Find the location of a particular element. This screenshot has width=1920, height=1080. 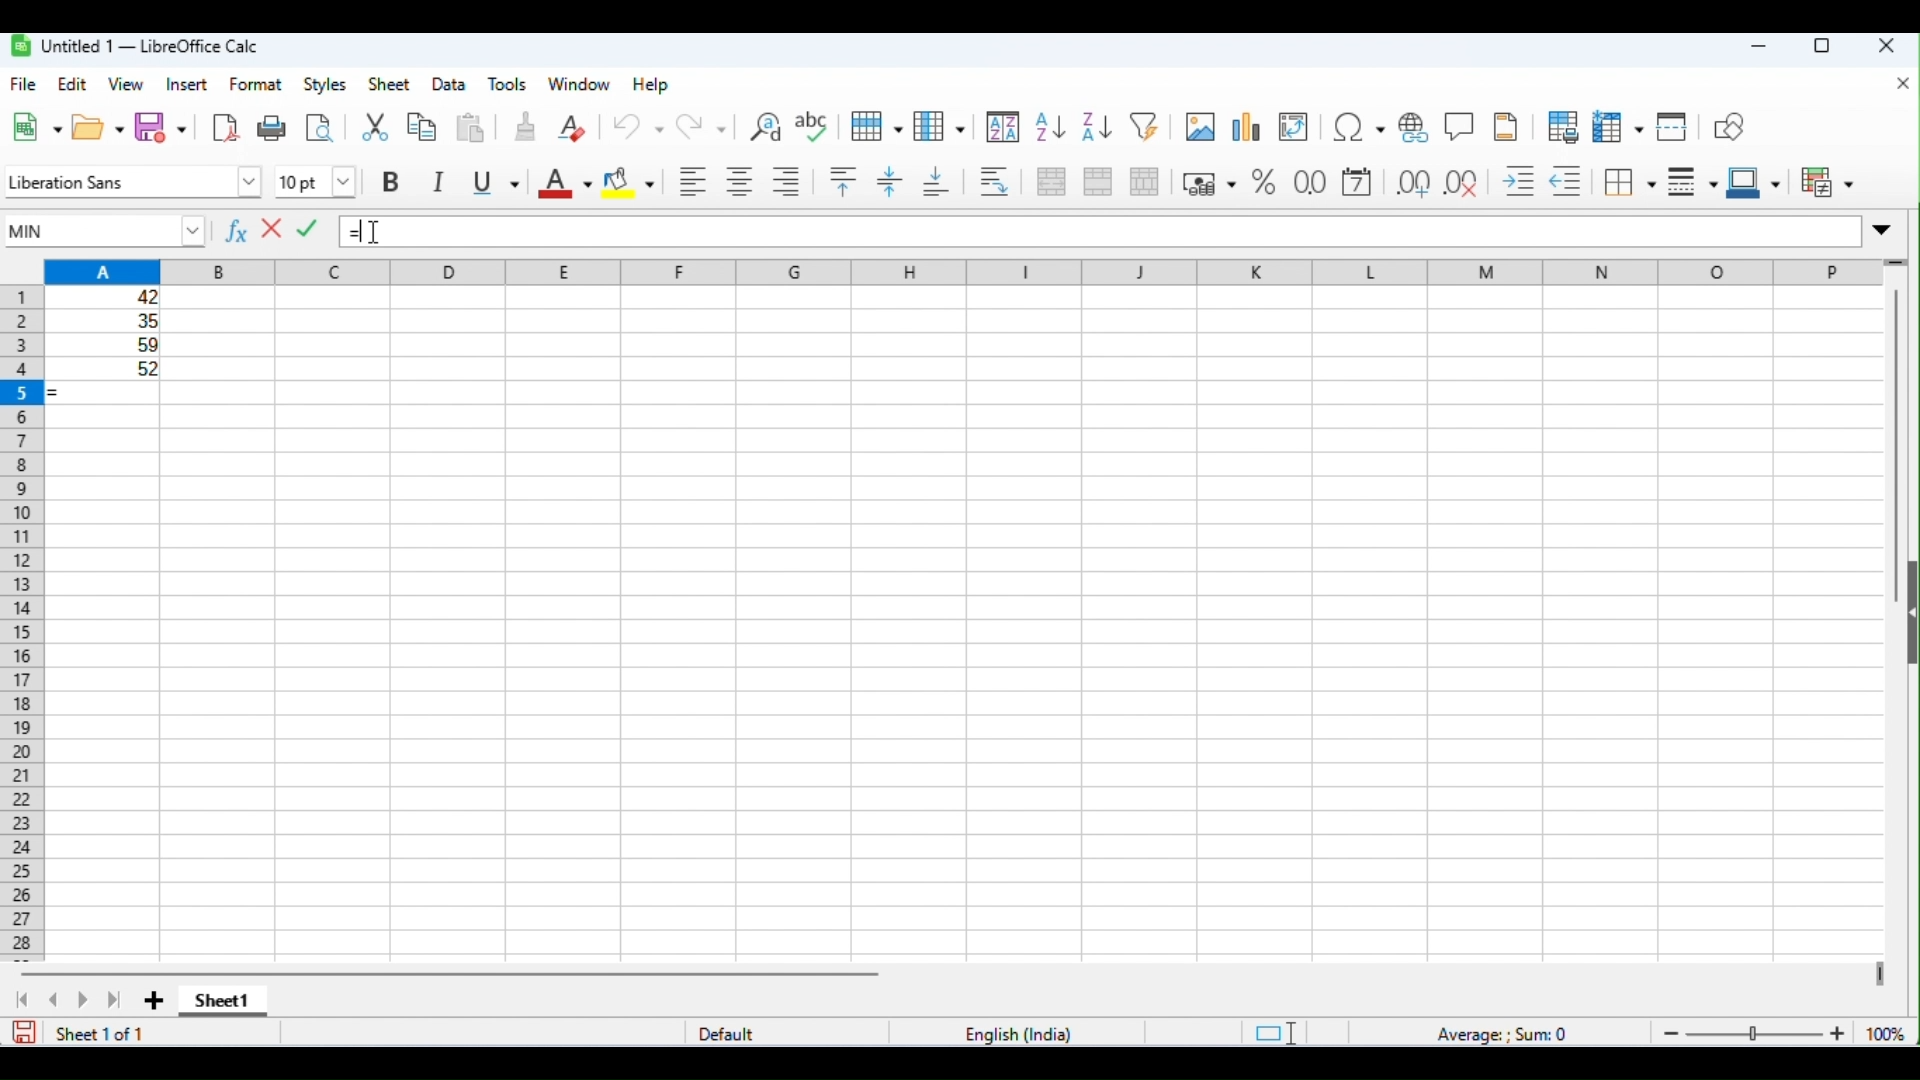

insert chart is located at coordinates (1244, 127).